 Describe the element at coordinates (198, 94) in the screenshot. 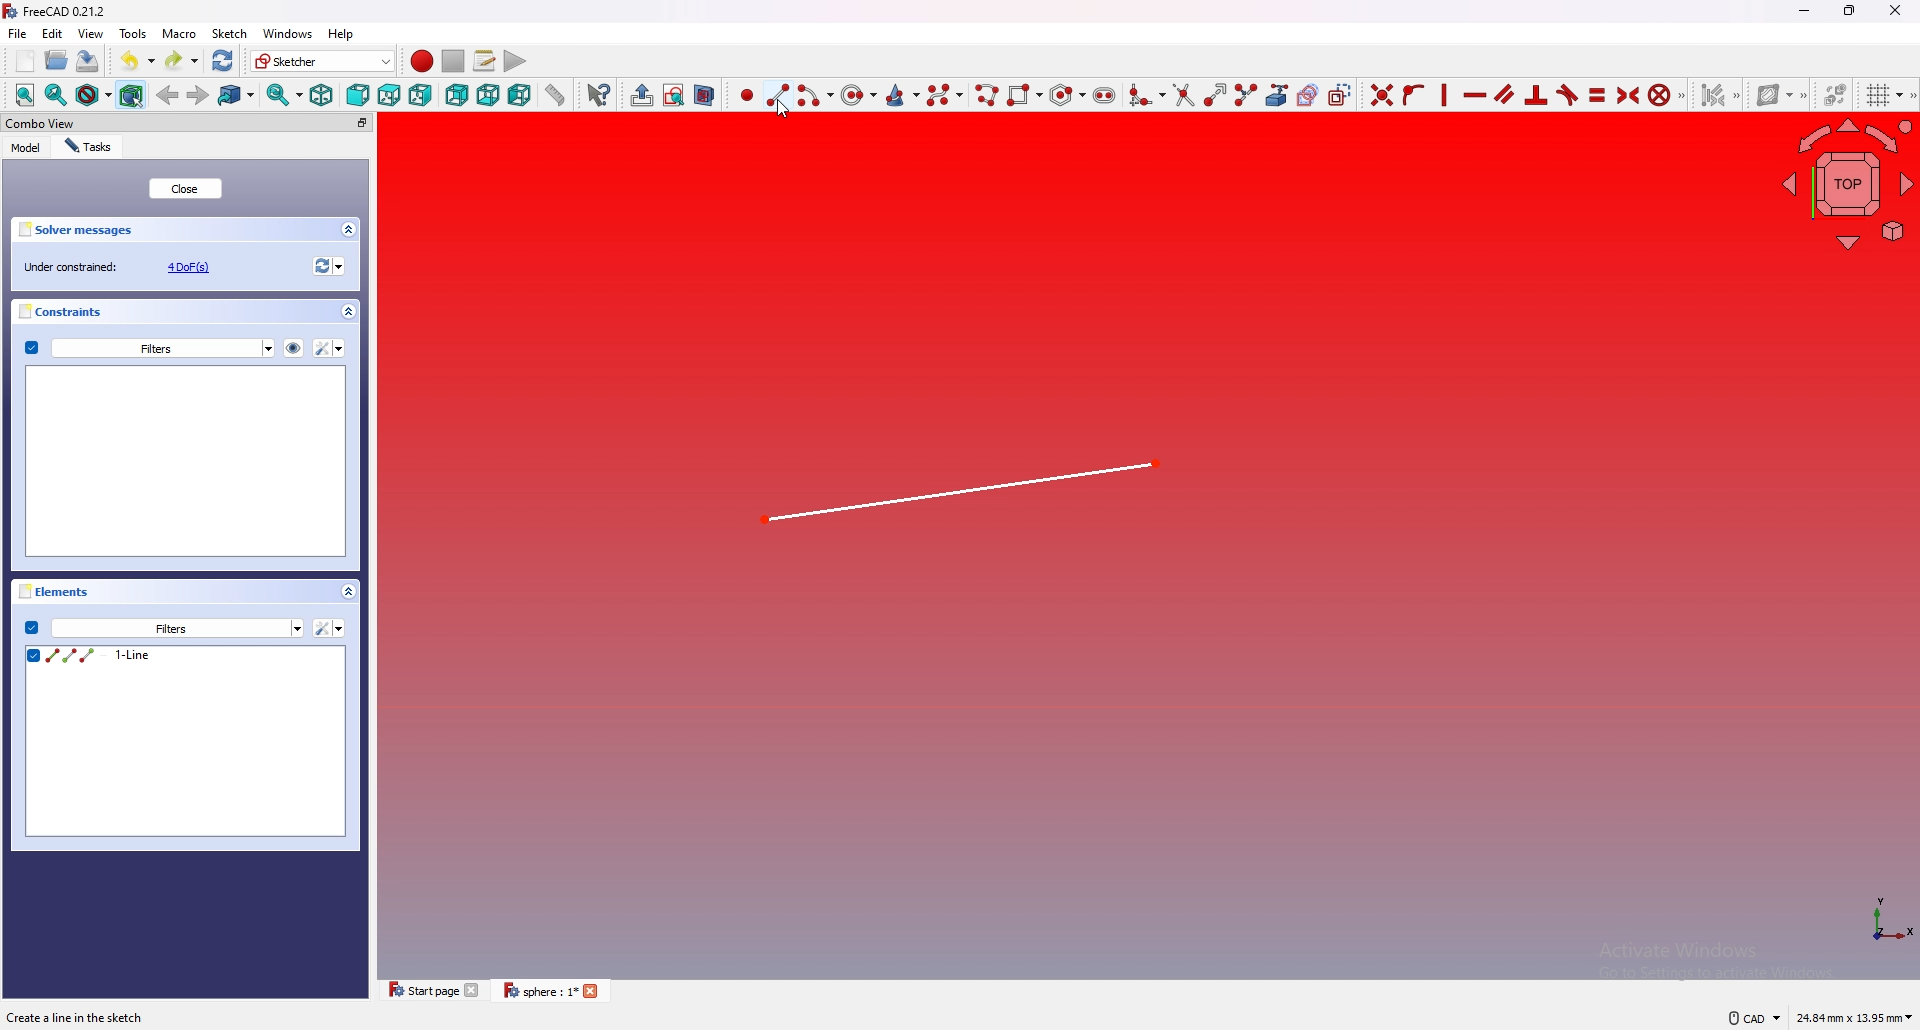

I see `Forward` at that location.